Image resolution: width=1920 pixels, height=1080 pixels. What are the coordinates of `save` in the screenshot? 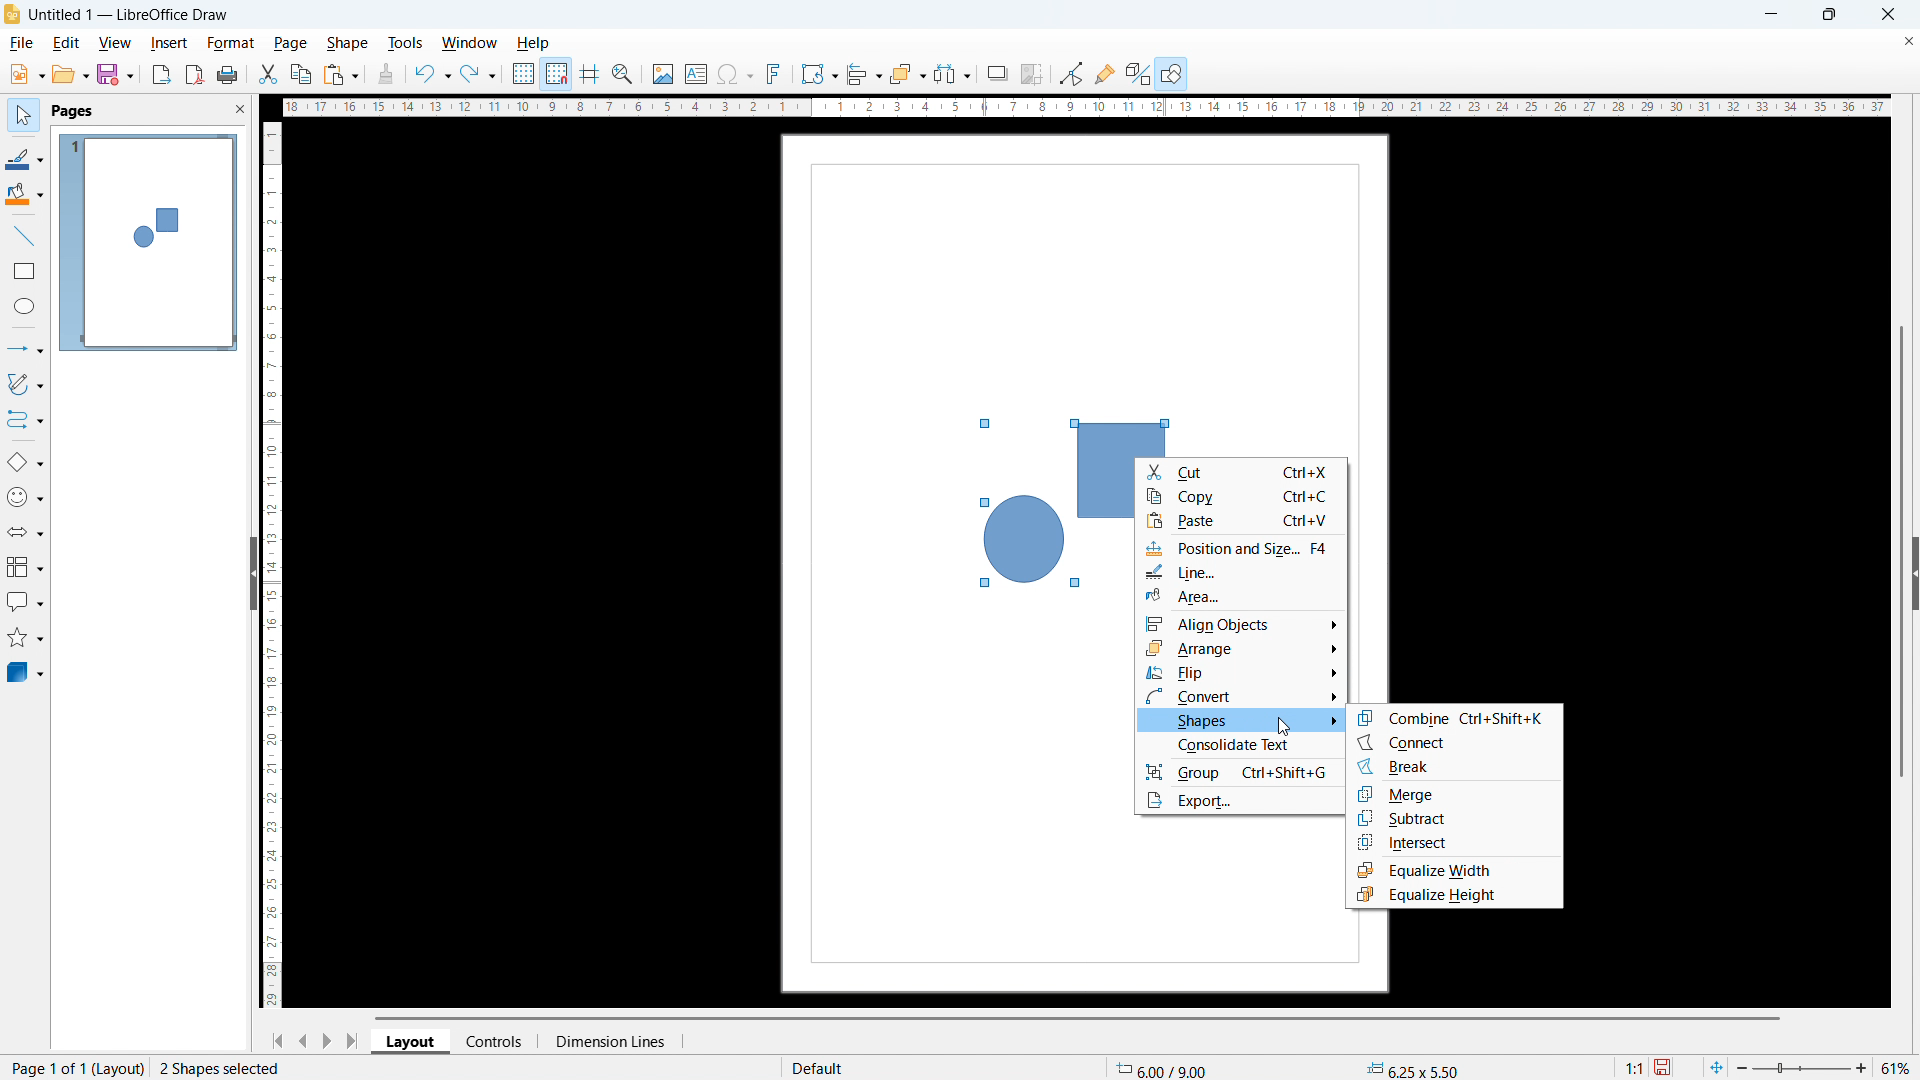 It's located at (116, 75).